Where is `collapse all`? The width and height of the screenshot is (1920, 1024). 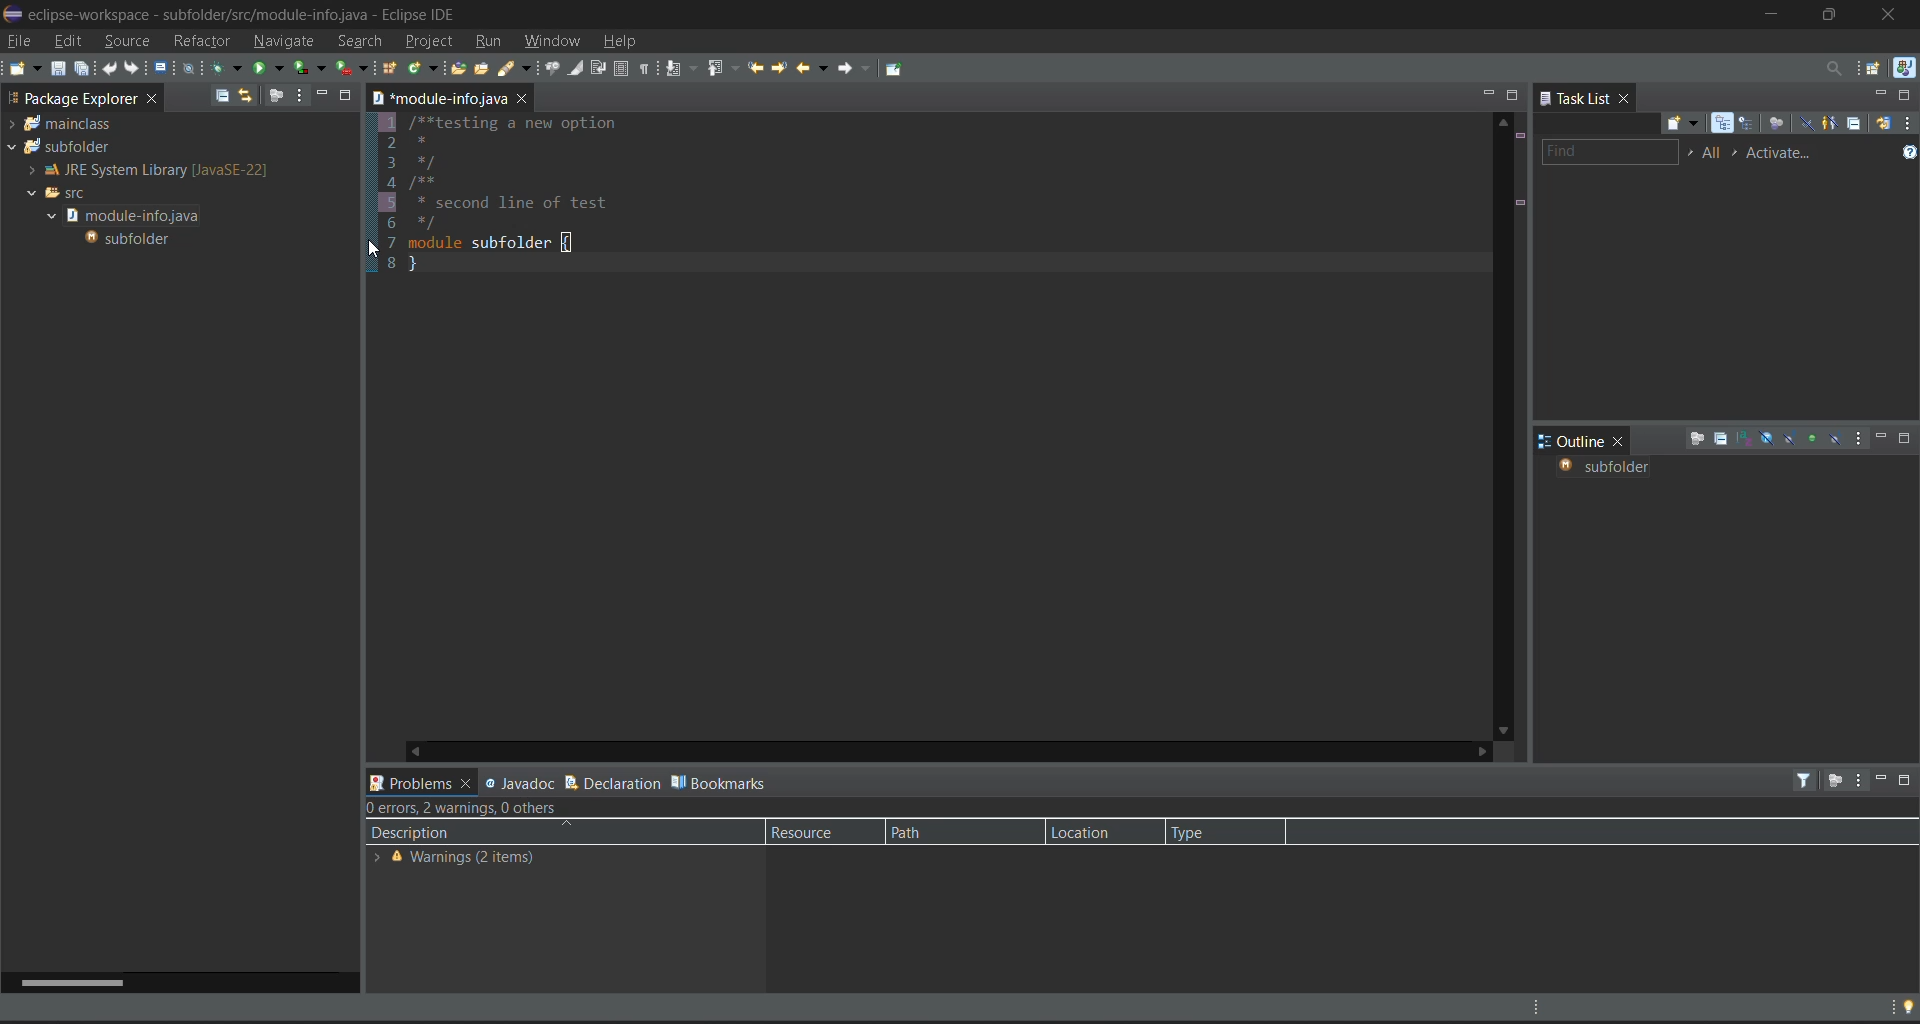
collapse all is located at coordinates (1854, 123).